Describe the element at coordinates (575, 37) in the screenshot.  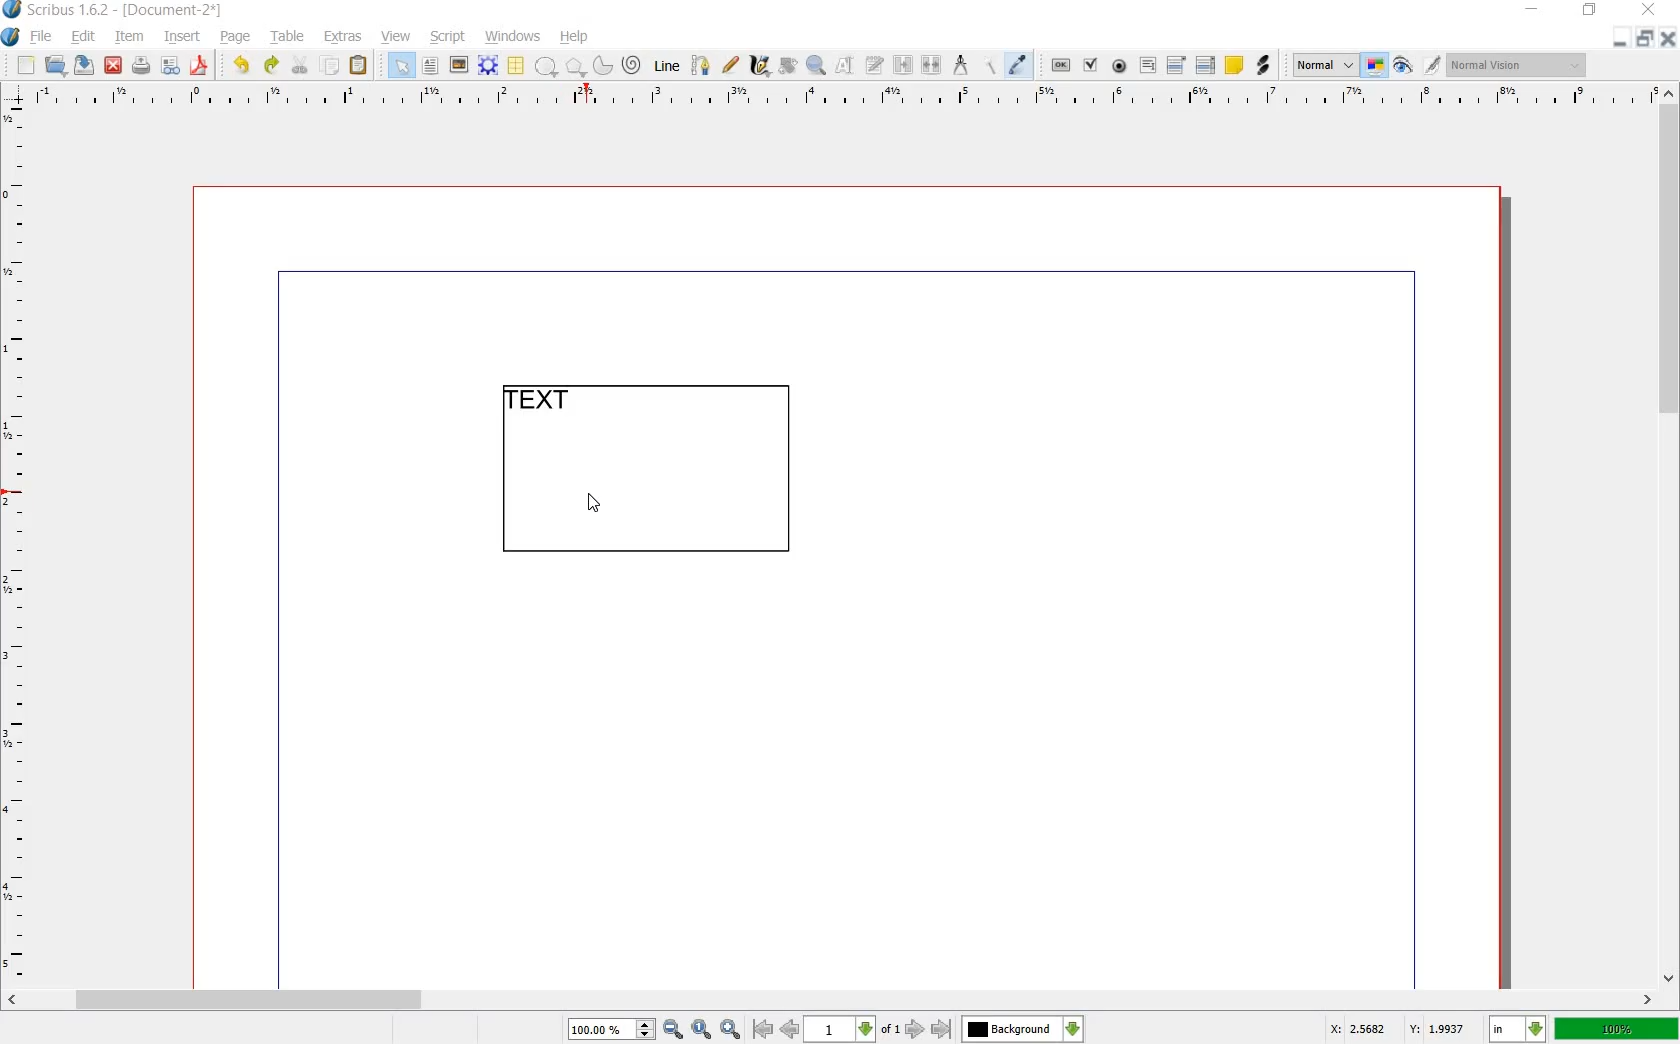
I see `help` at that location.